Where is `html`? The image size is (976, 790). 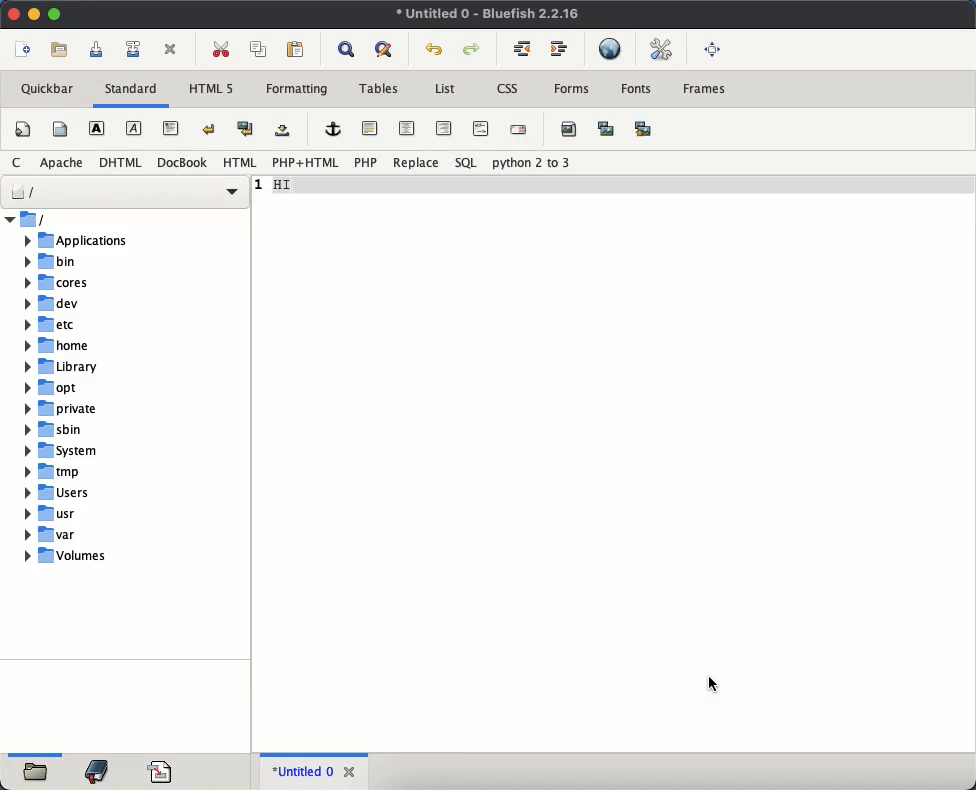 html is located at coordinates (240, 162).